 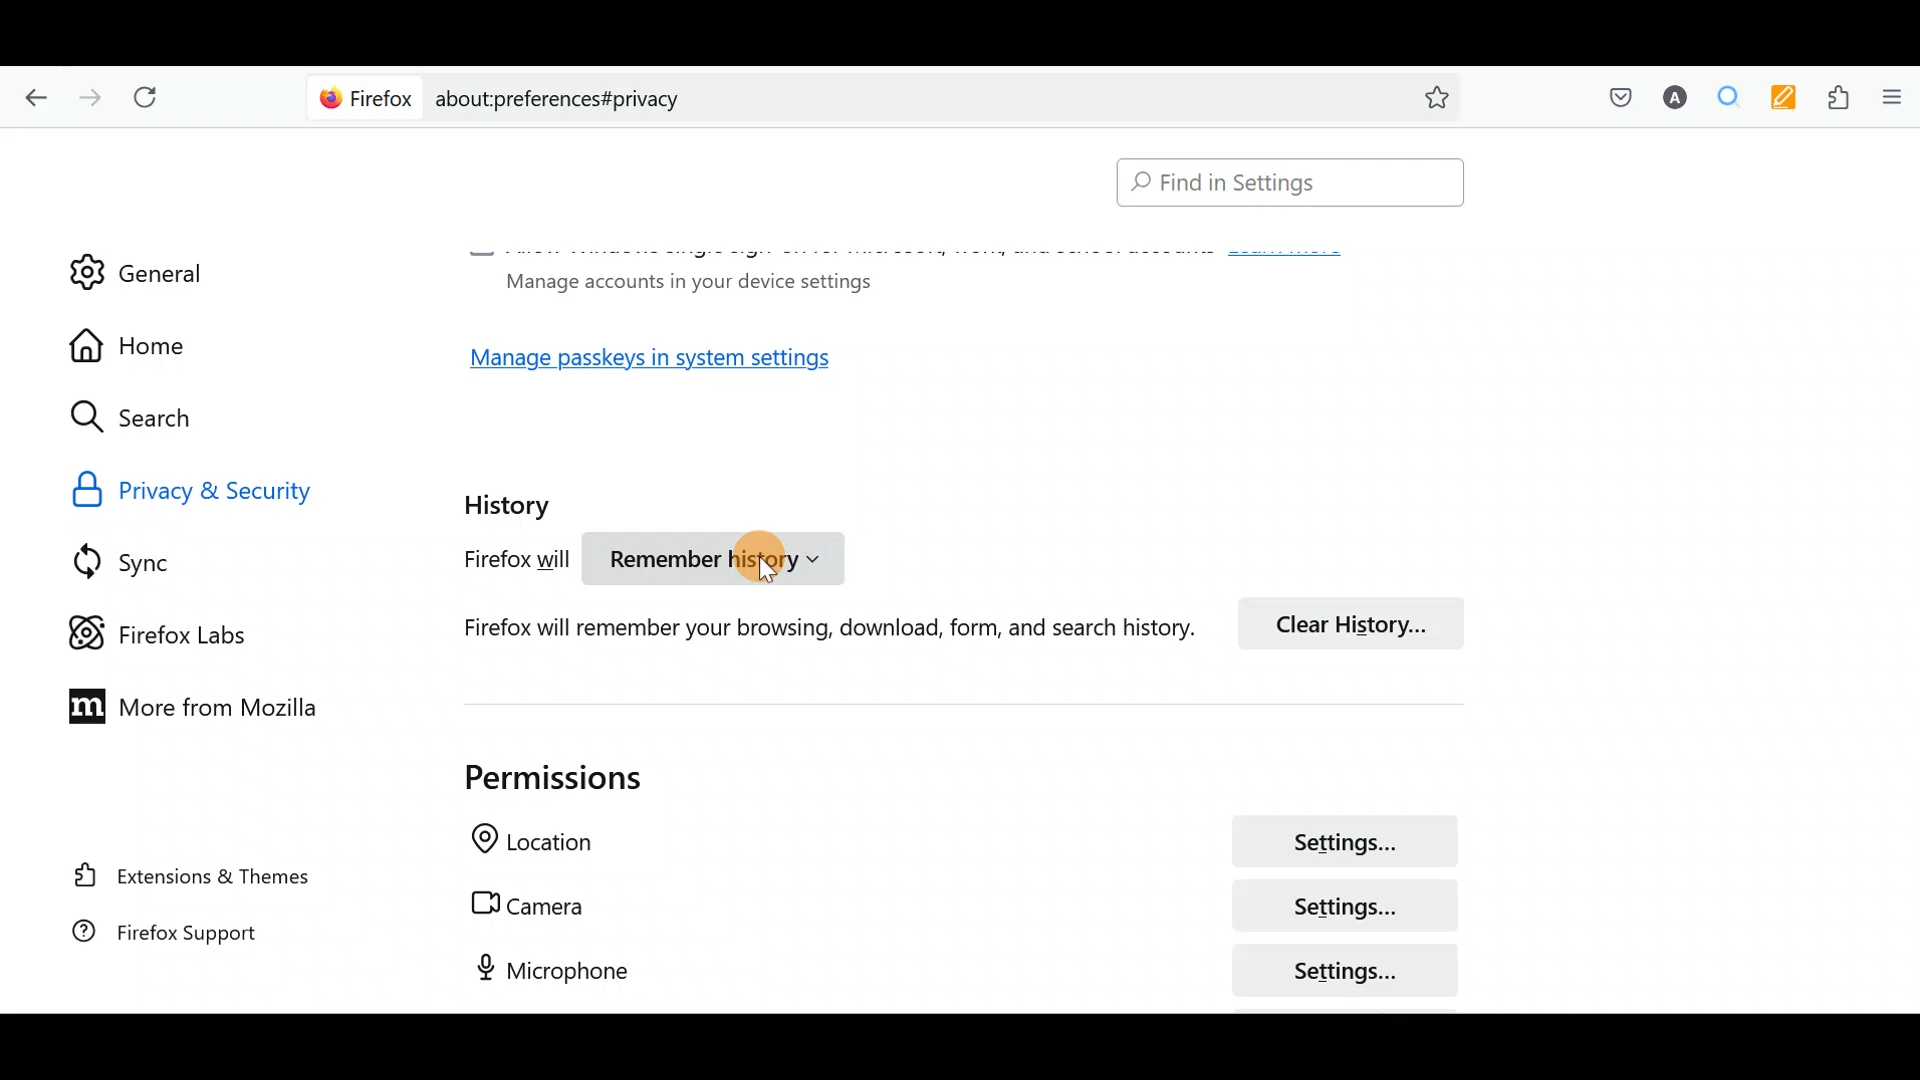 I want to click on Firefox will remember your browsing, download, form and search history, so click(x=801, y=627).